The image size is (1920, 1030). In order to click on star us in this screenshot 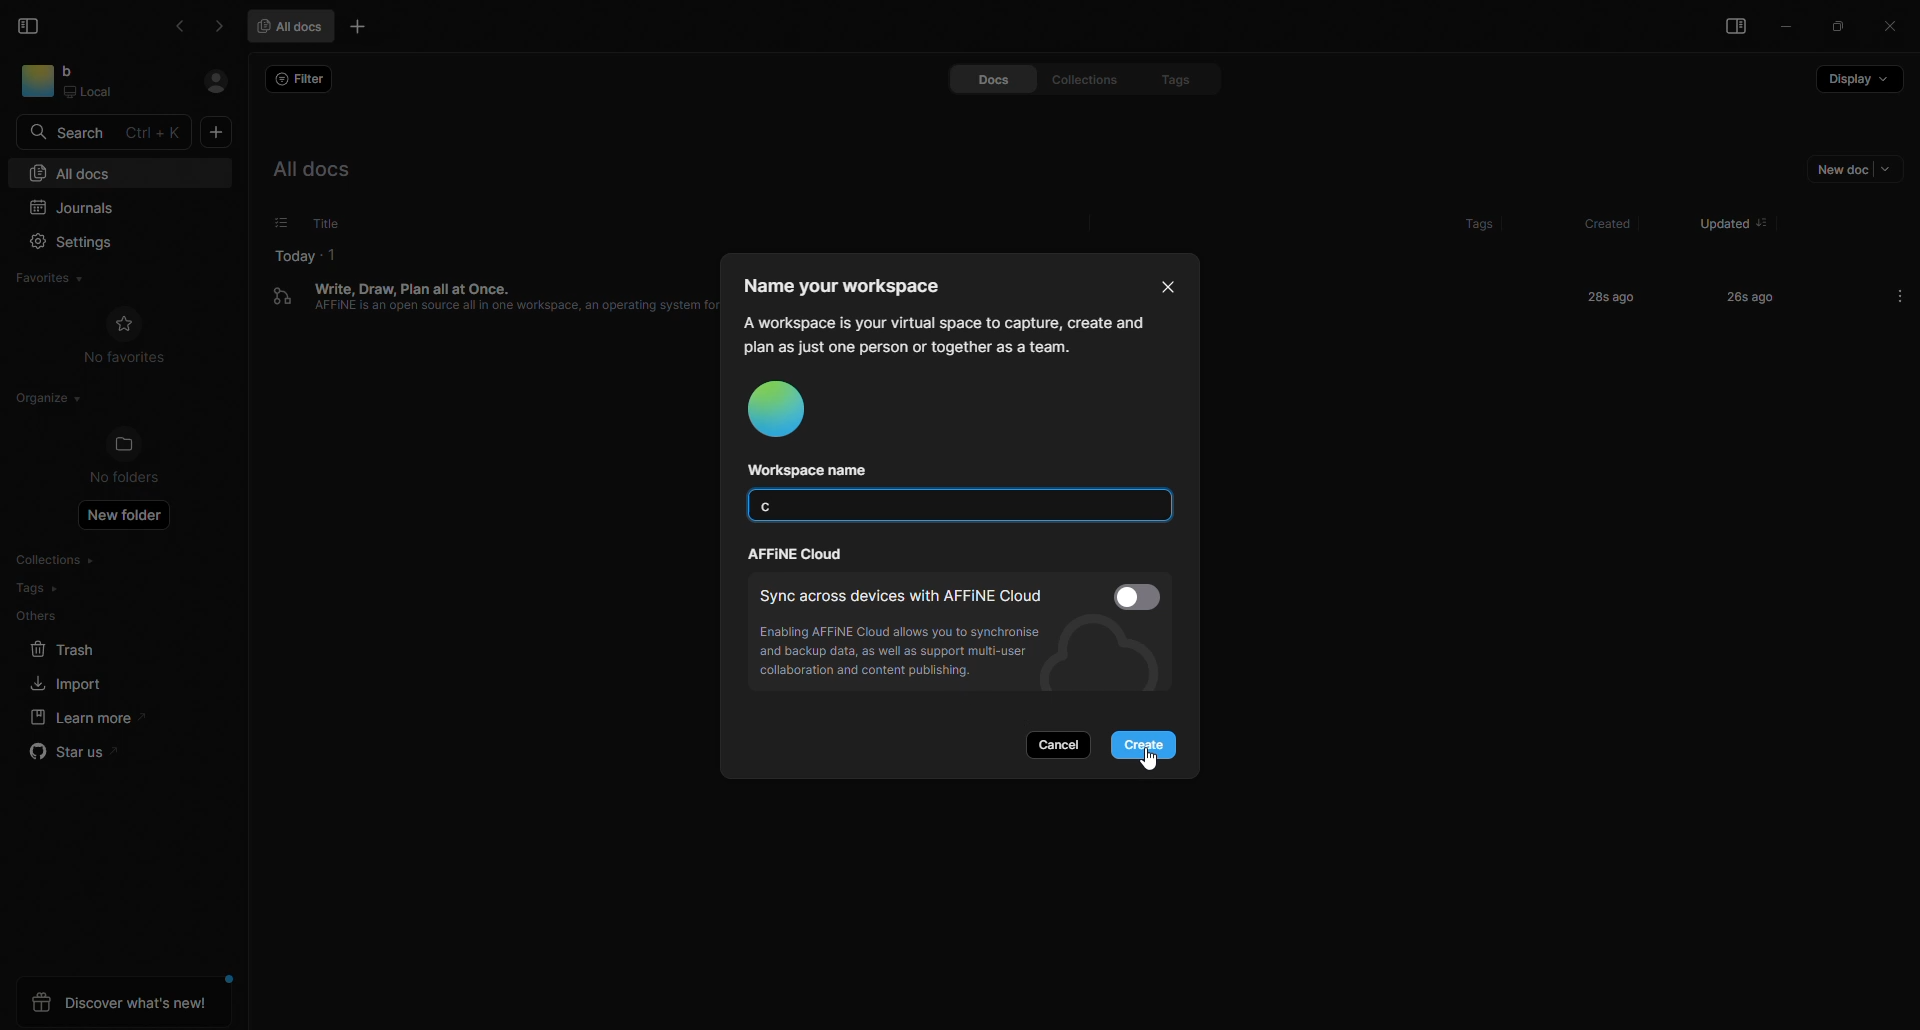, I will do `click(73, 755)`.